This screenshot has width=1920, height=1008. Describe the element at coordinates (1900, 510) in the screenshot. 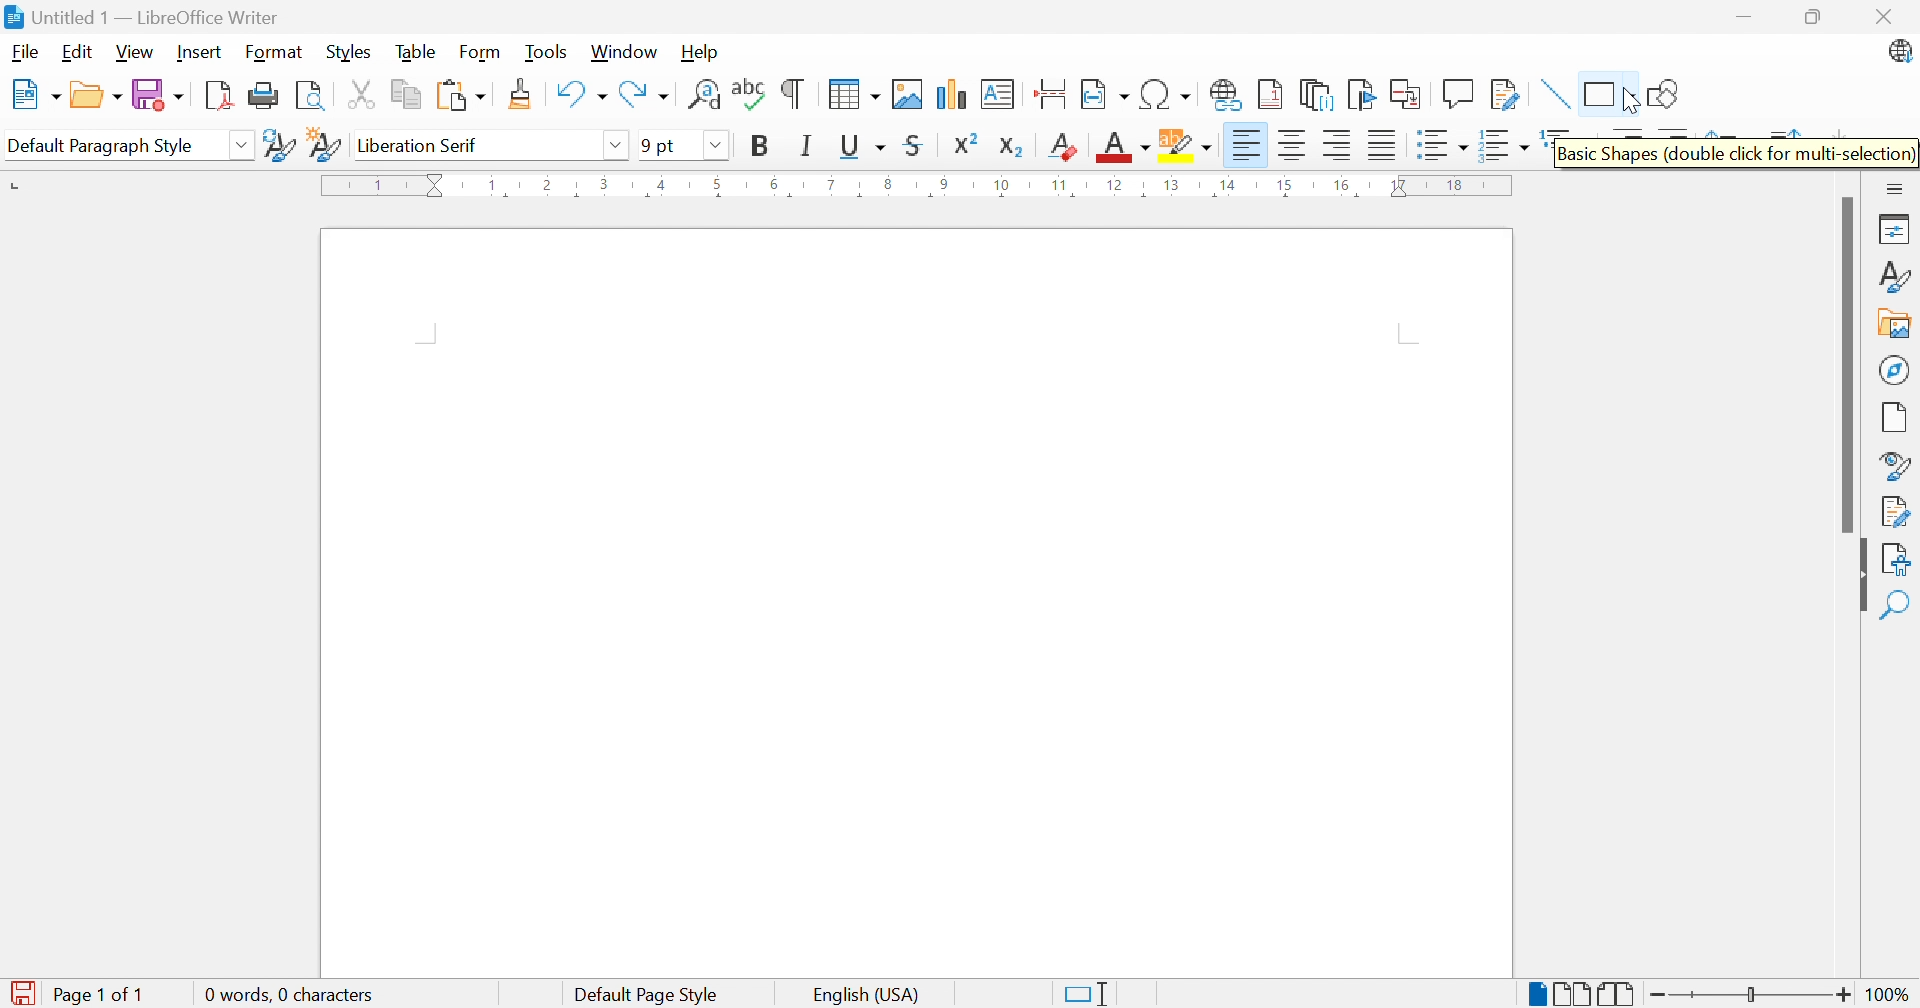

I see `Manage changes` at that location.